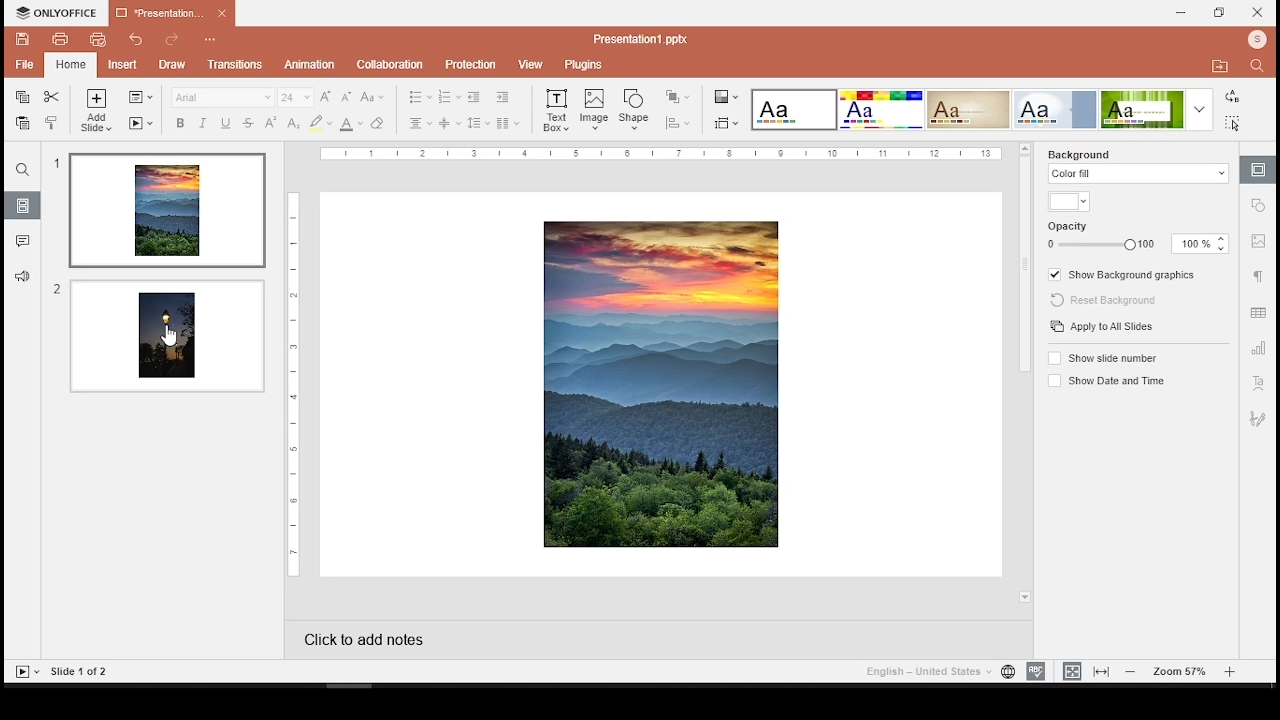 Image resolution: width=1280 pixels, height=720 pixels. I want to click on plugins, so click(582, 64).